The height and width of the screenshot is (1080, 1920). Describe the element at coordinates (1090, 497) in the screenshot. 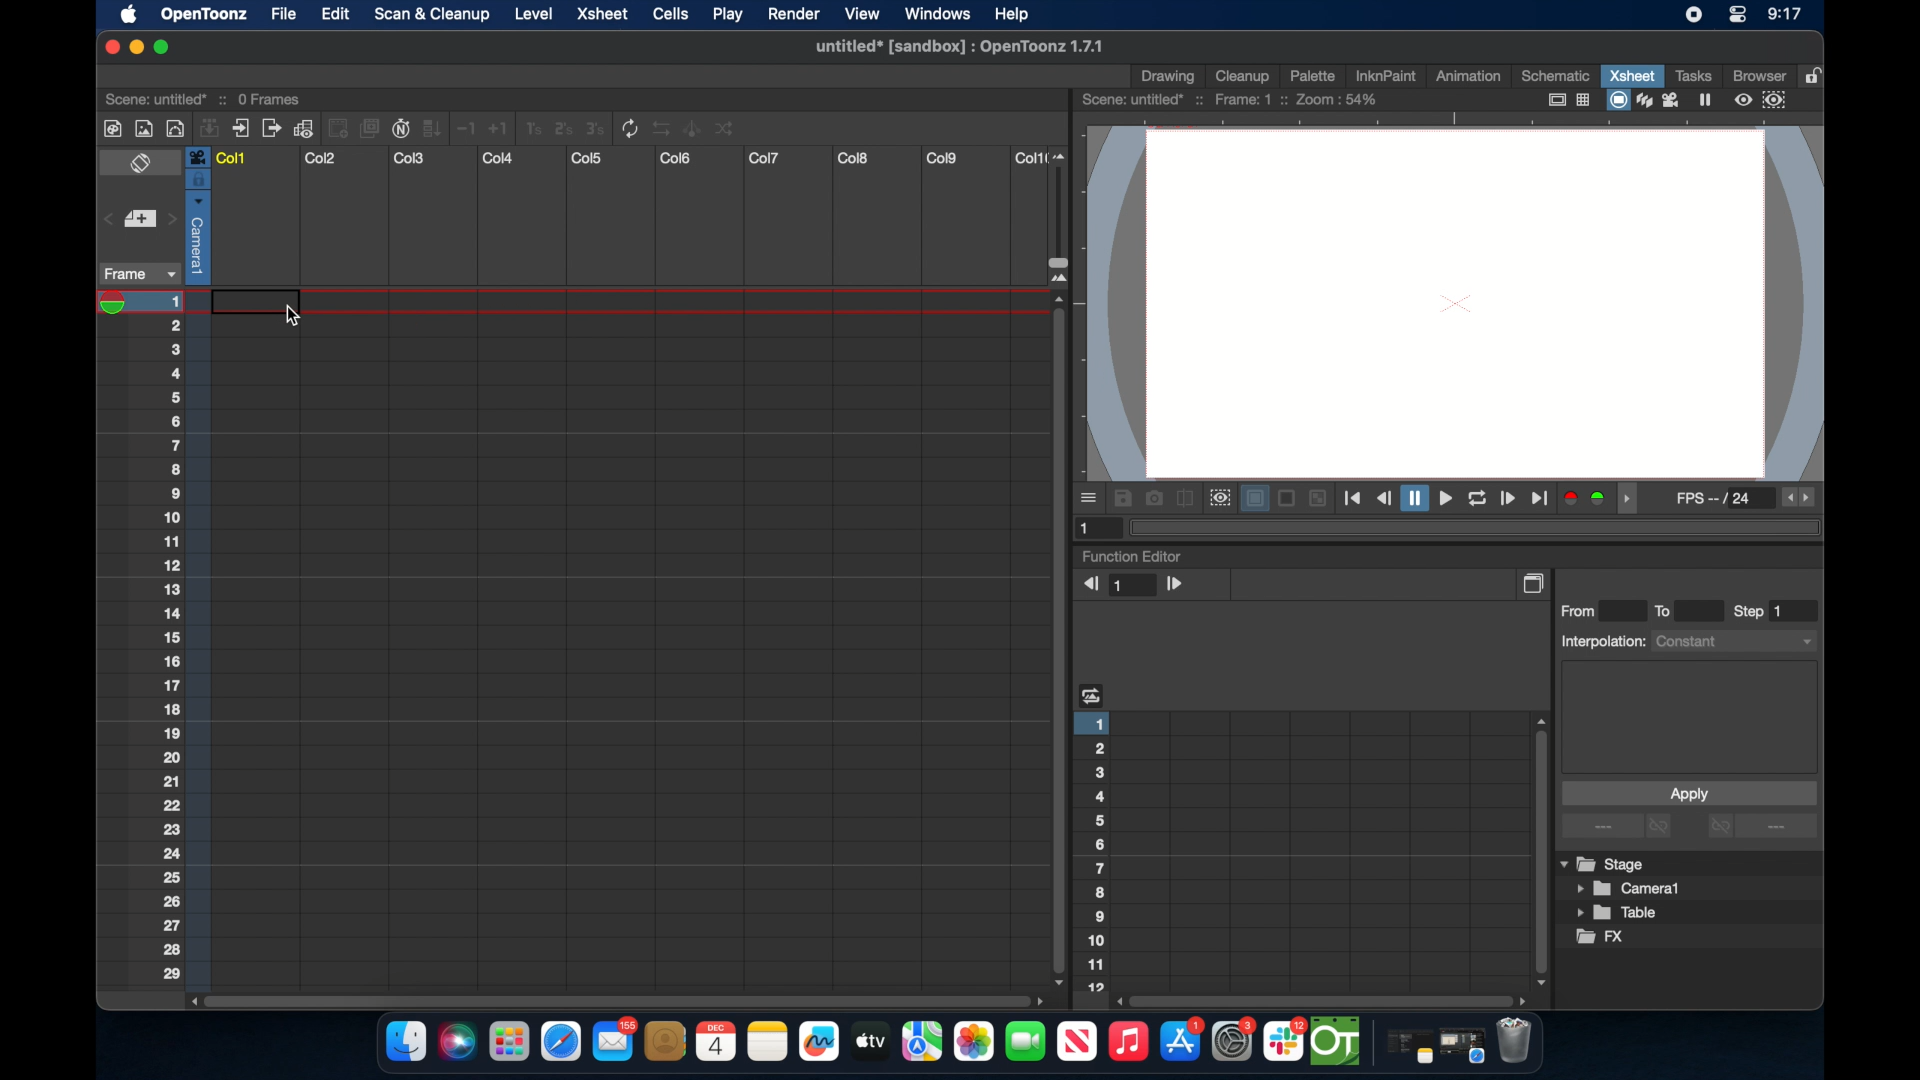

I see `moreoptions` at that location.